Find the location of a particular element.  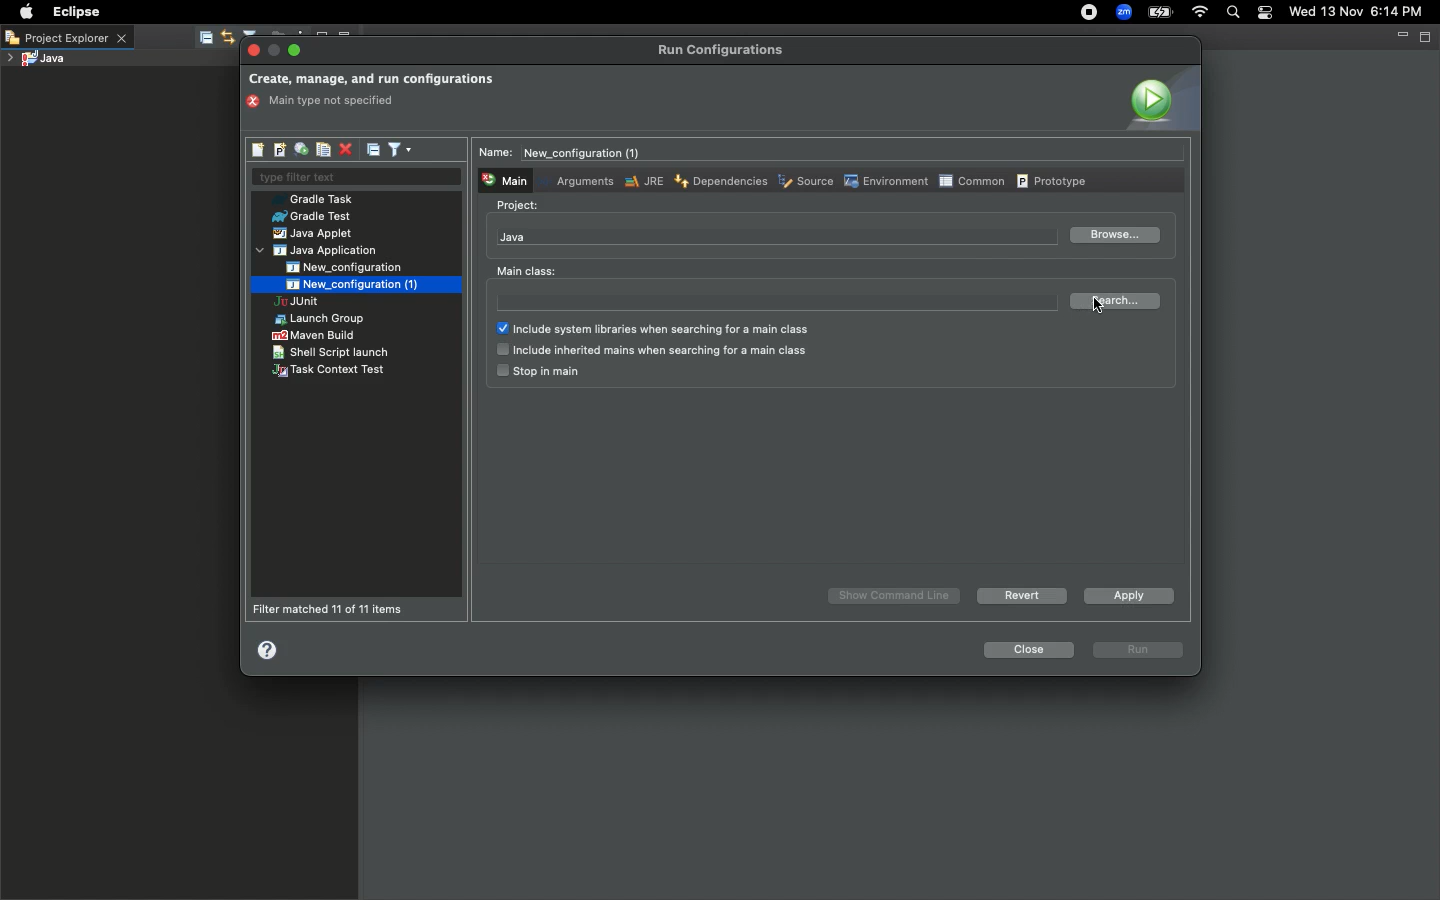

Charge is located at coordinates (1160, 14).